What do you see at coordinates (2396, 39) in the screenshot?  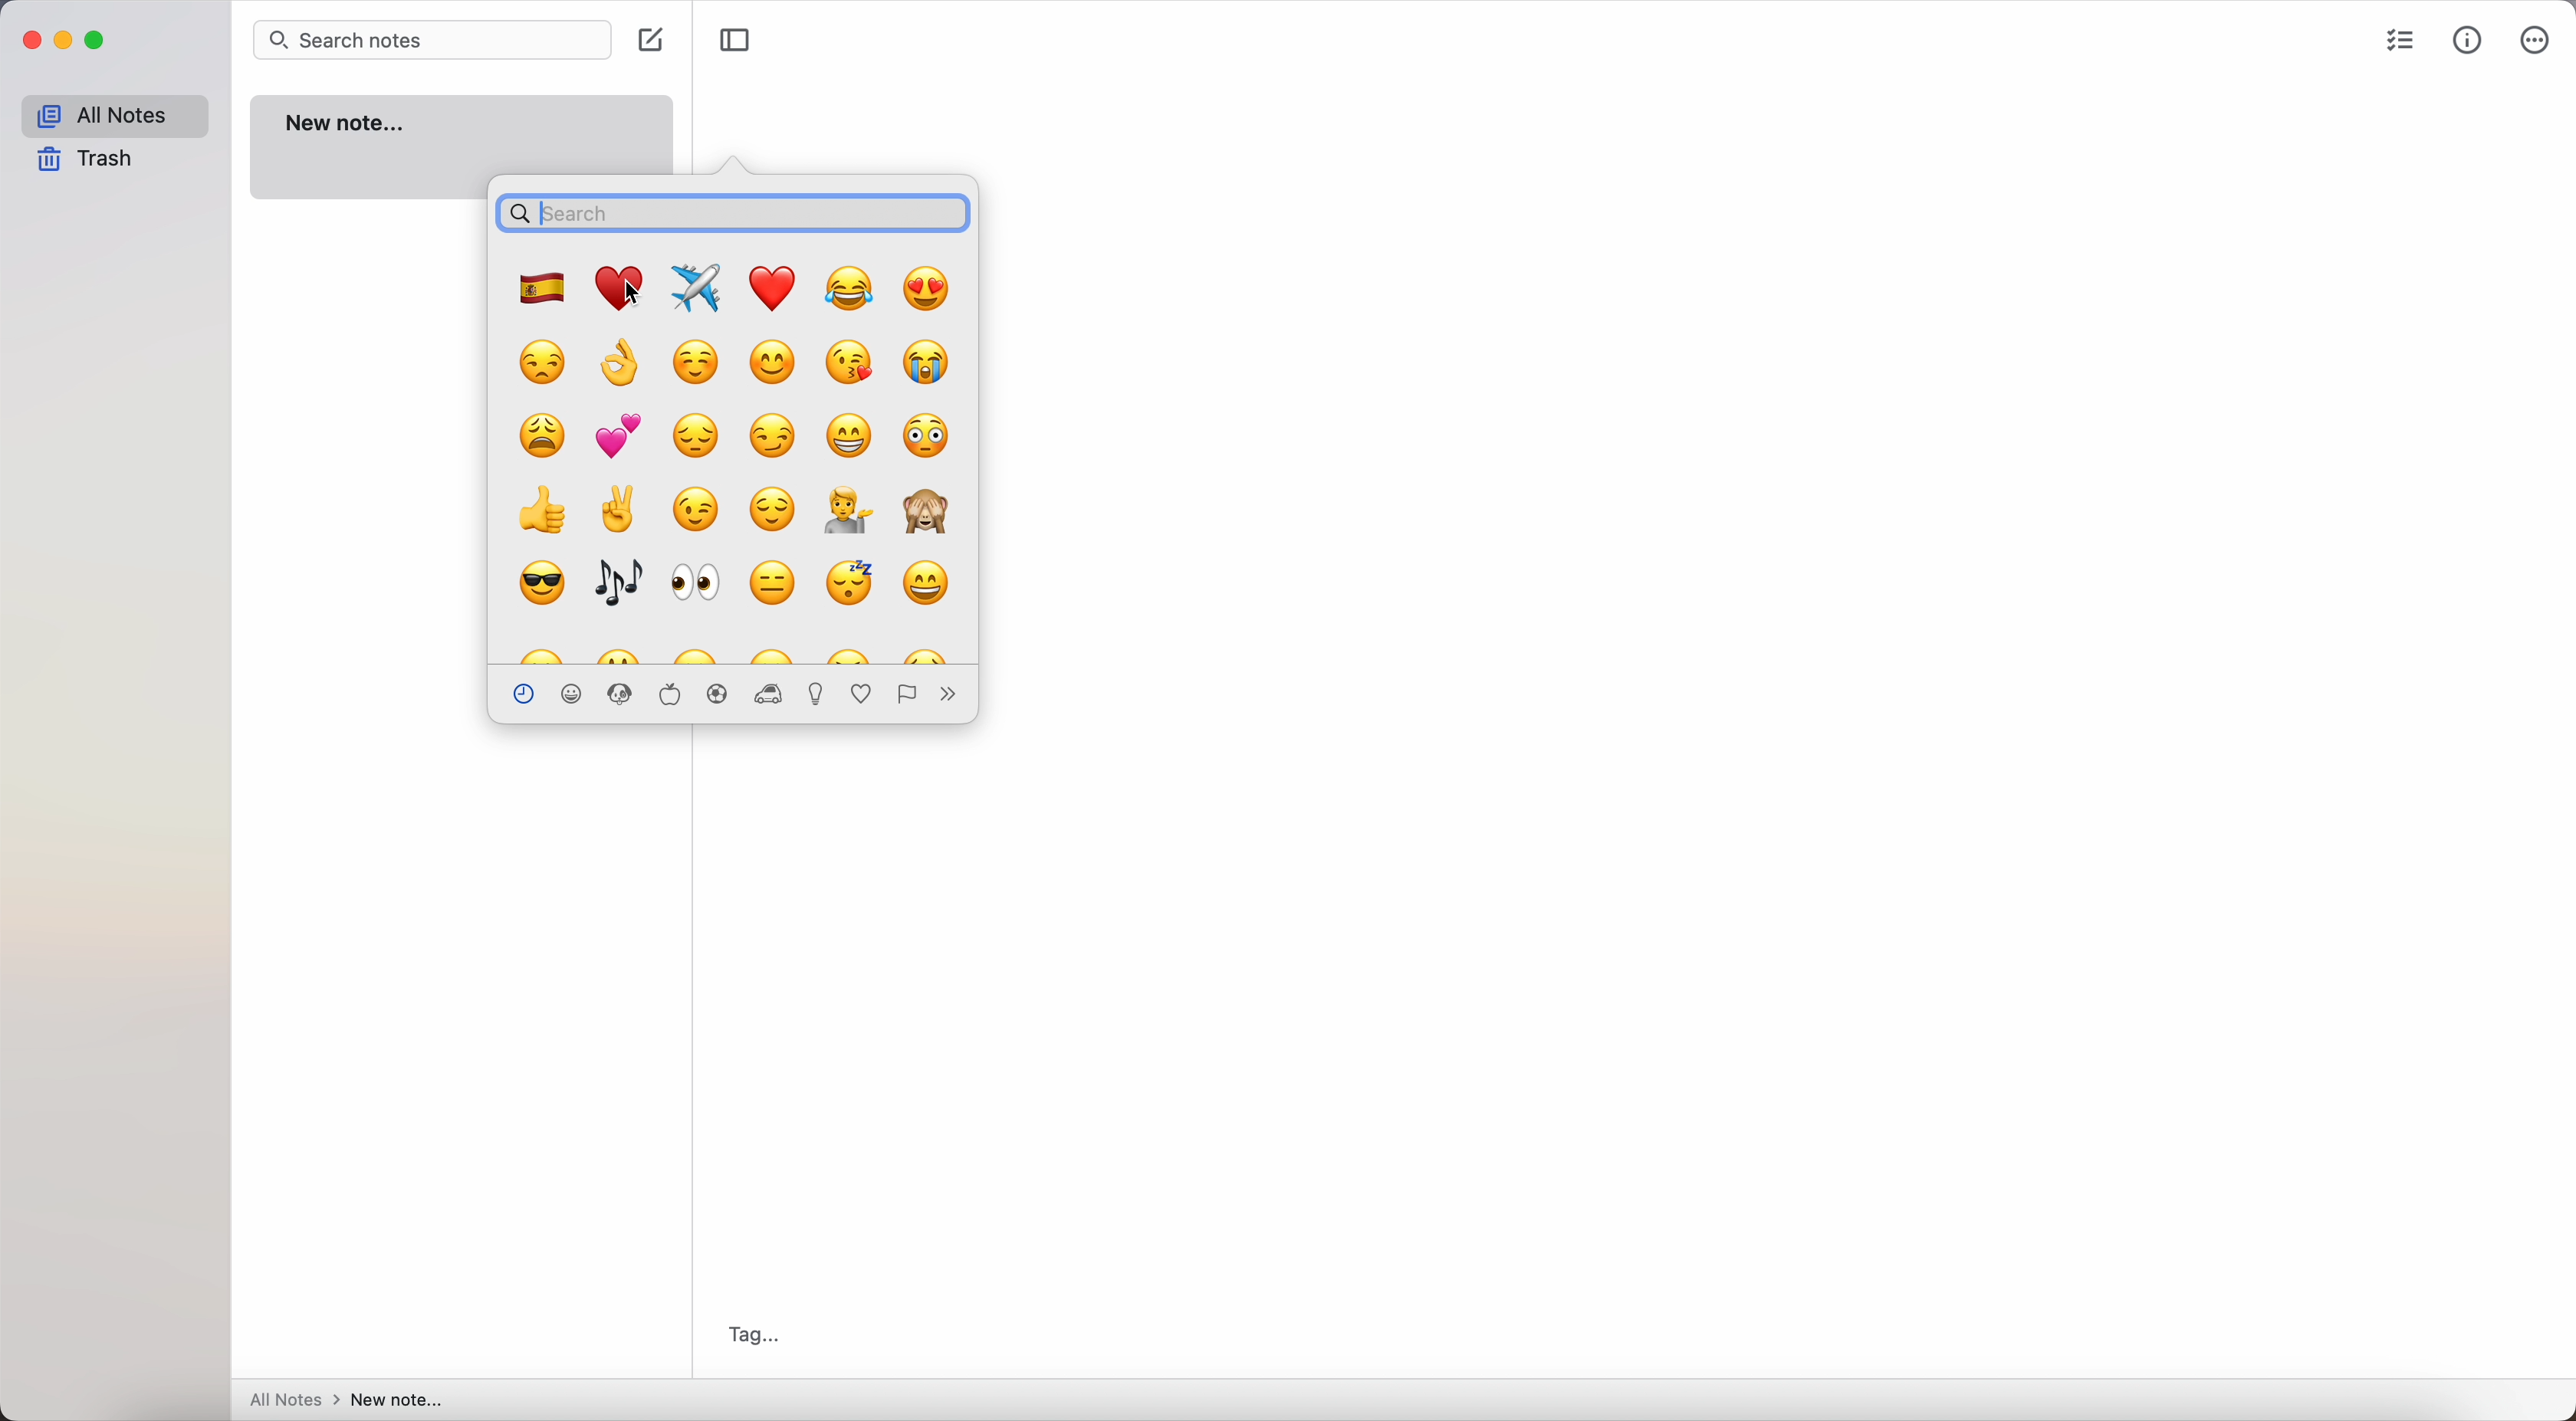 I see `check list` at bounding box center [2396, 39].